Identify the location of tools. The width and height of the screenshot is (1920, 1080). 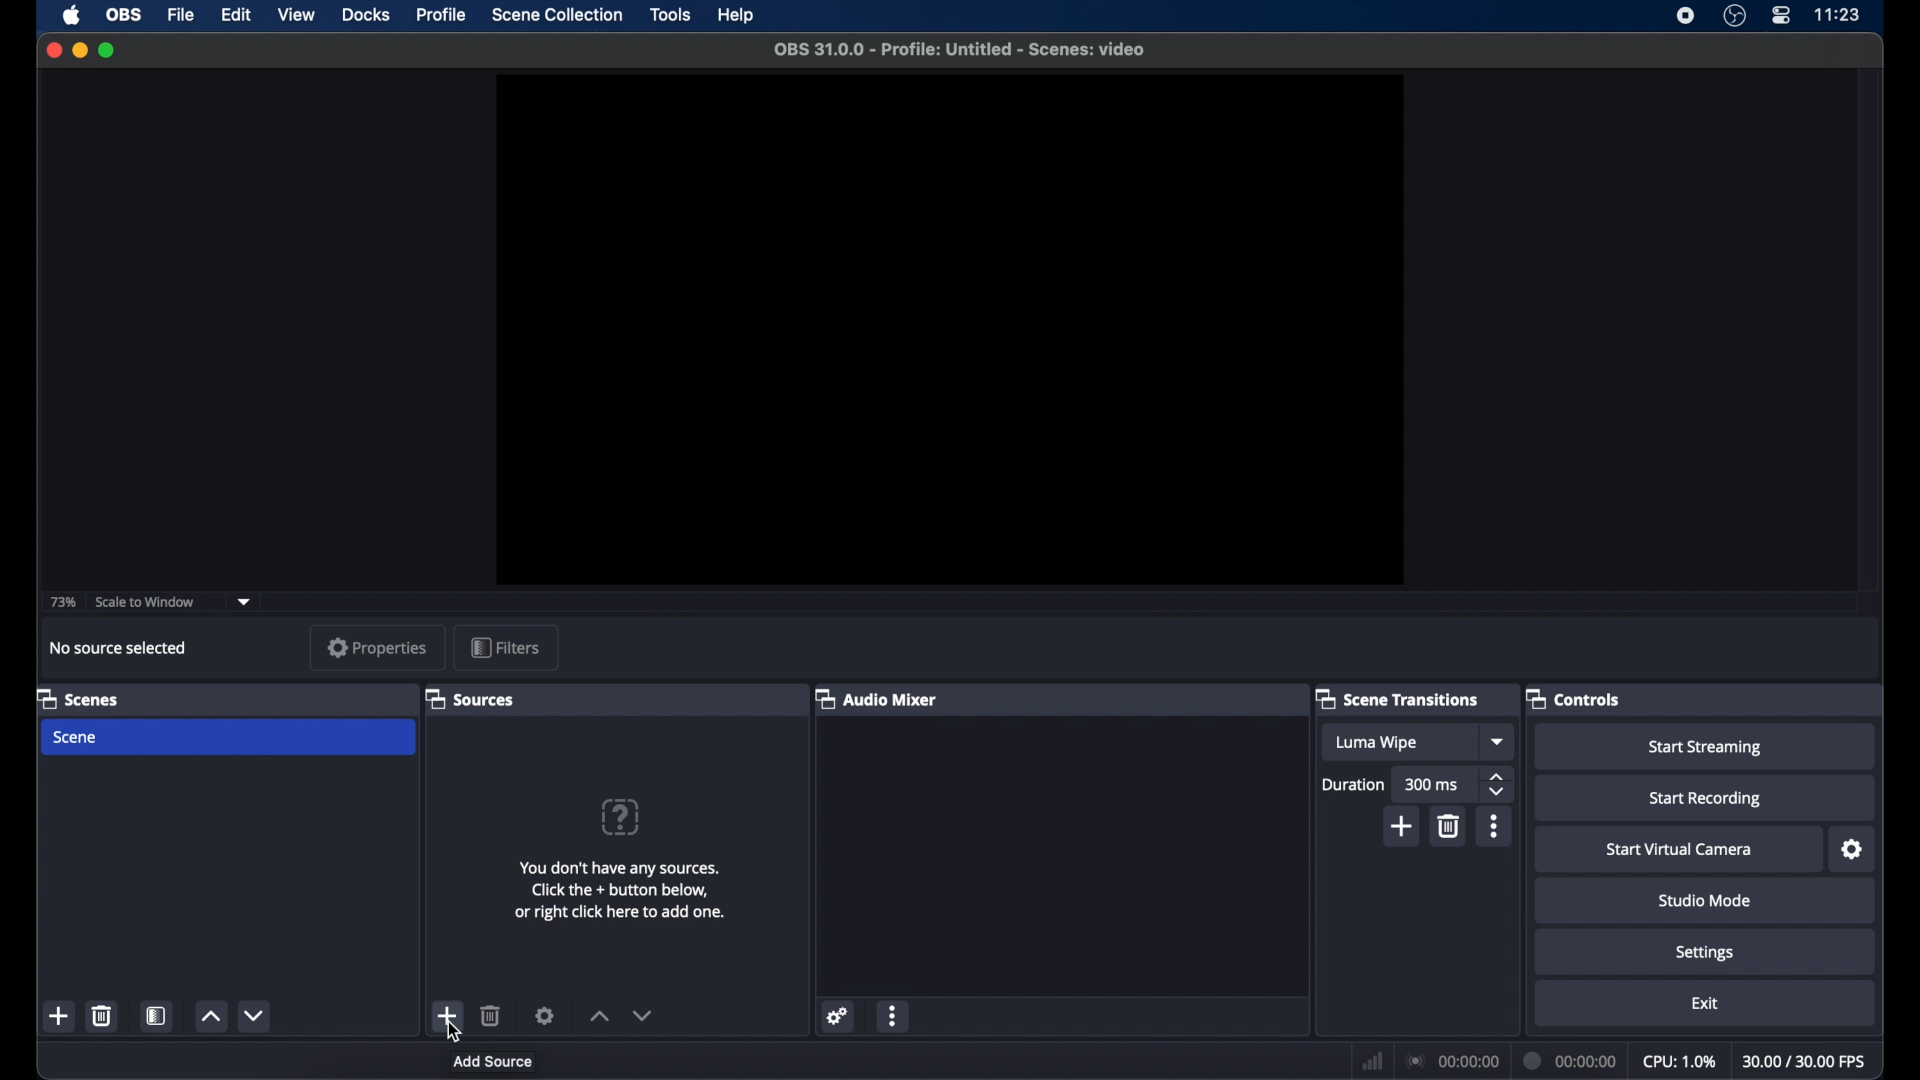
(670, 14).